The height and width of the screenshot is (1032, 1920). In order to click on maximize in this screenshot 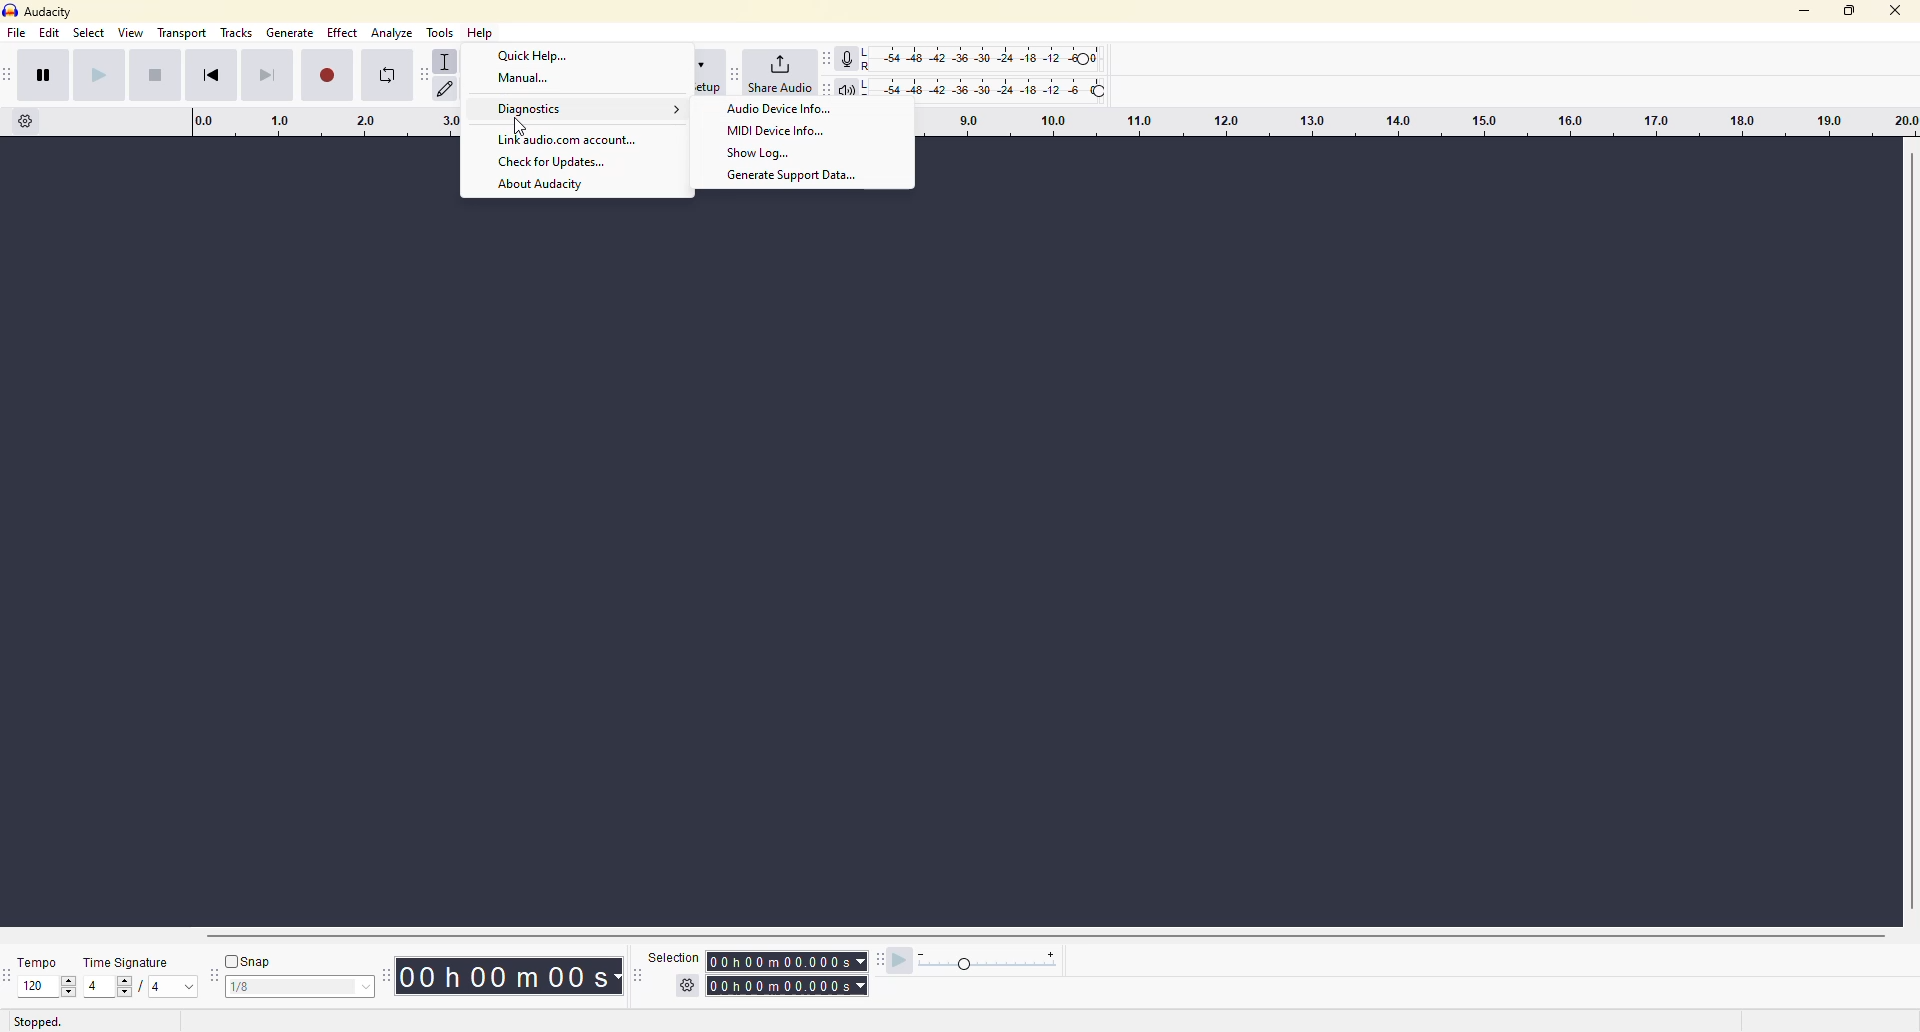, I will do `click(1851, 13)`.